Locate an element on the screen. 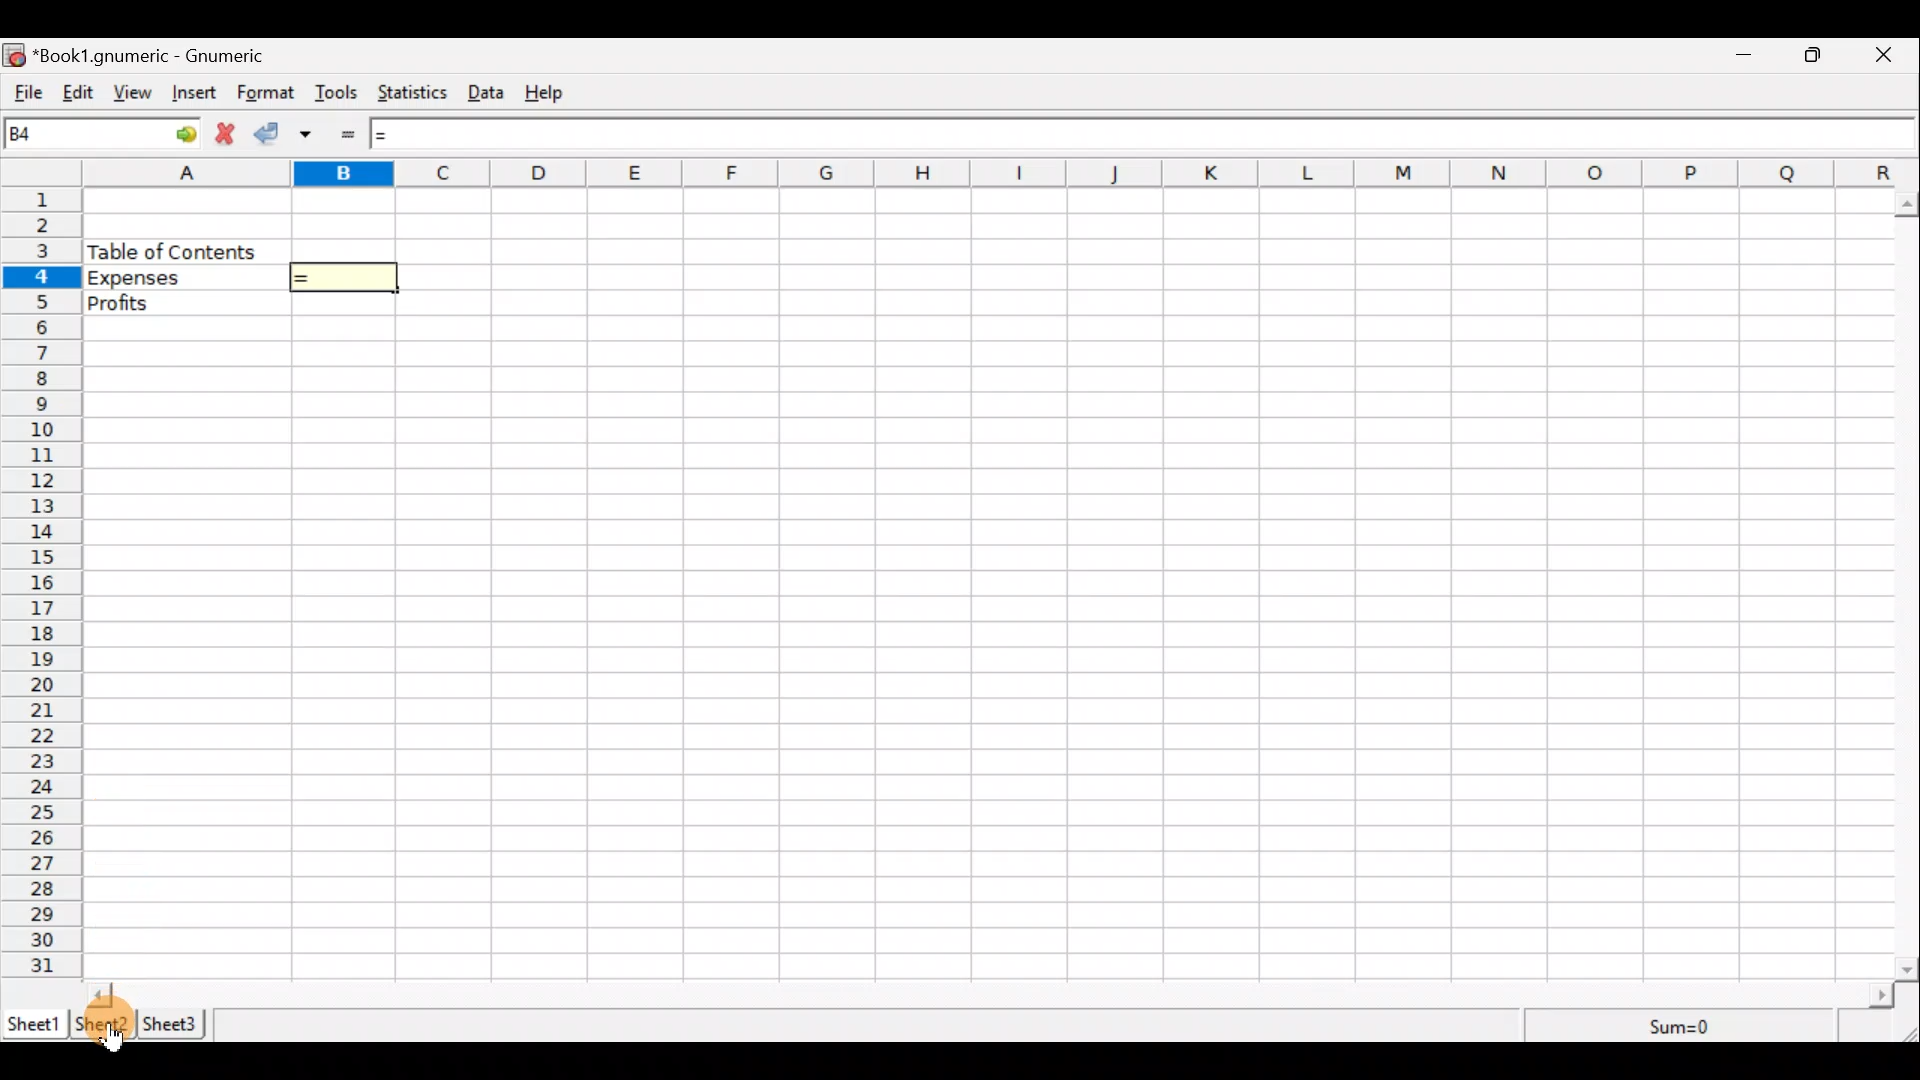  Enter formula is located at coordinates (353, 134).